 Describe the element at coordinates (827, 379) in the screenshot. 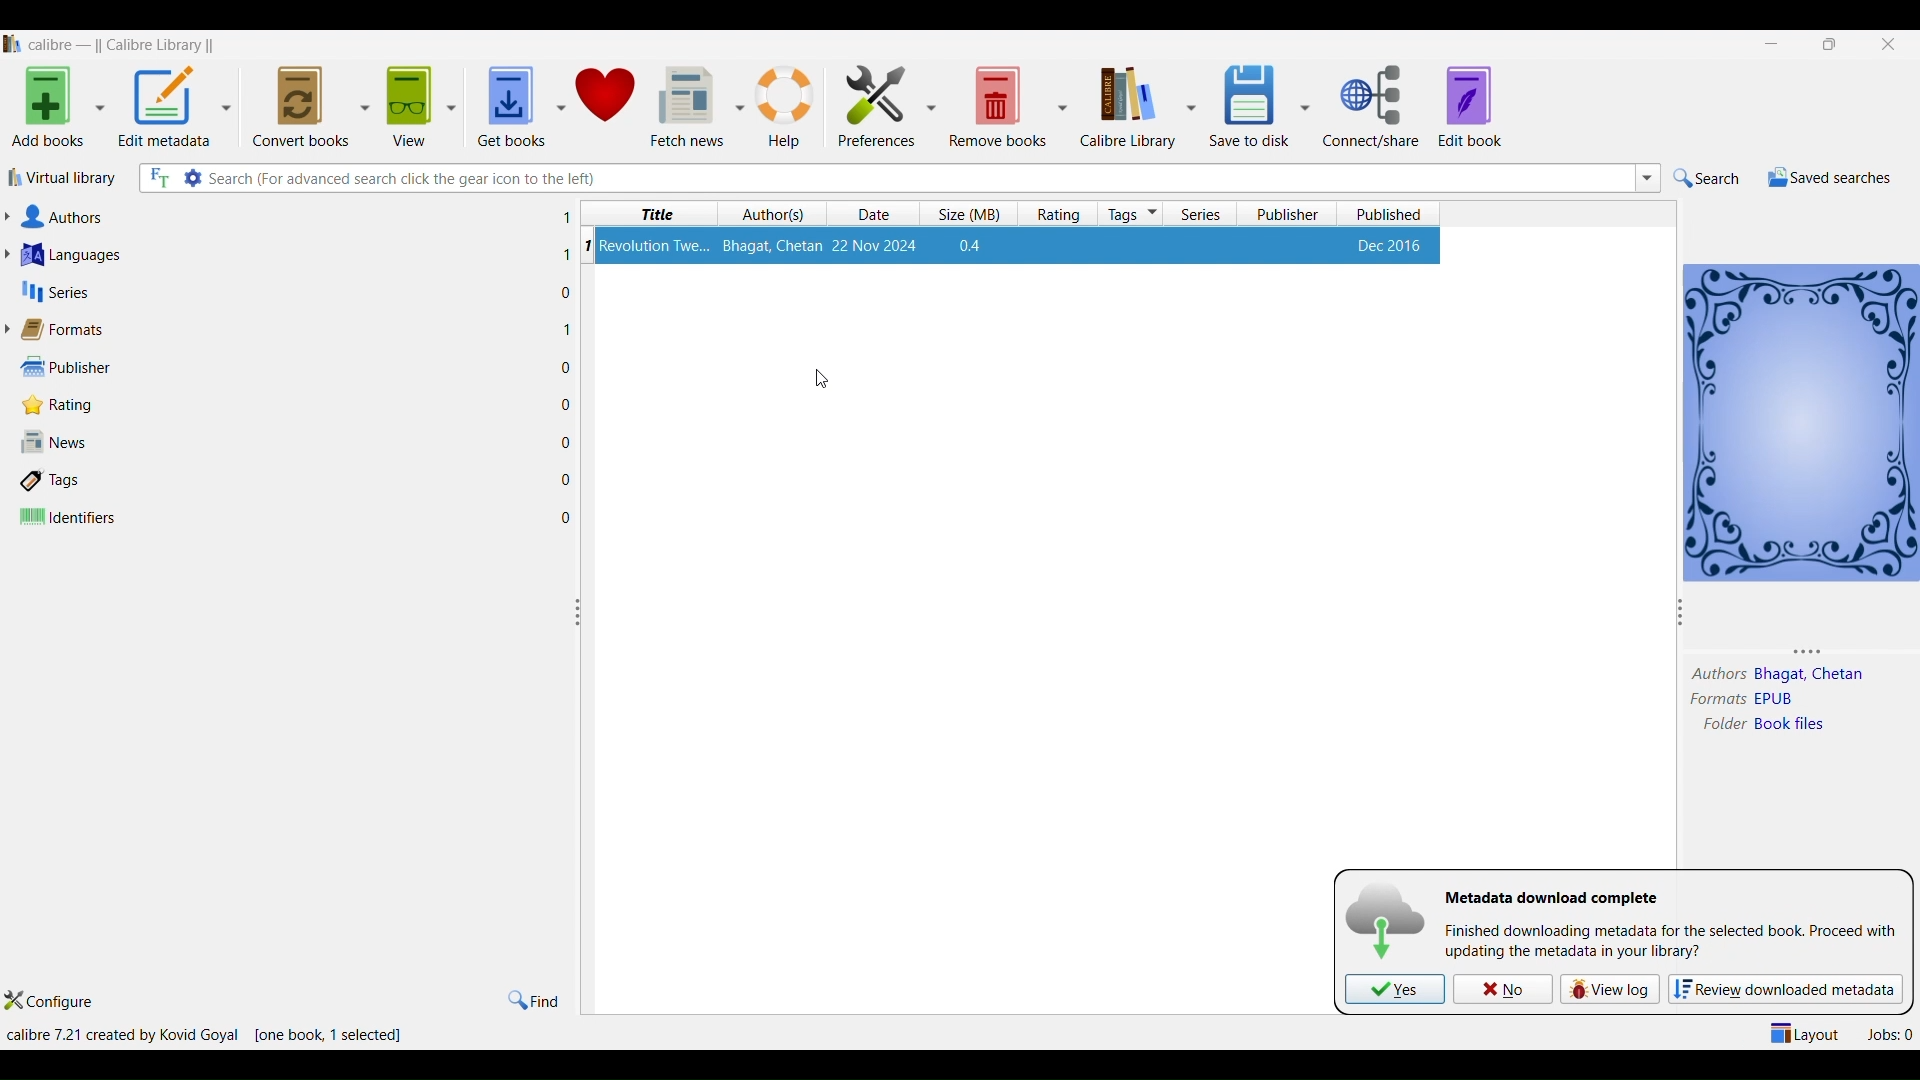

I see `cursor` at that location.